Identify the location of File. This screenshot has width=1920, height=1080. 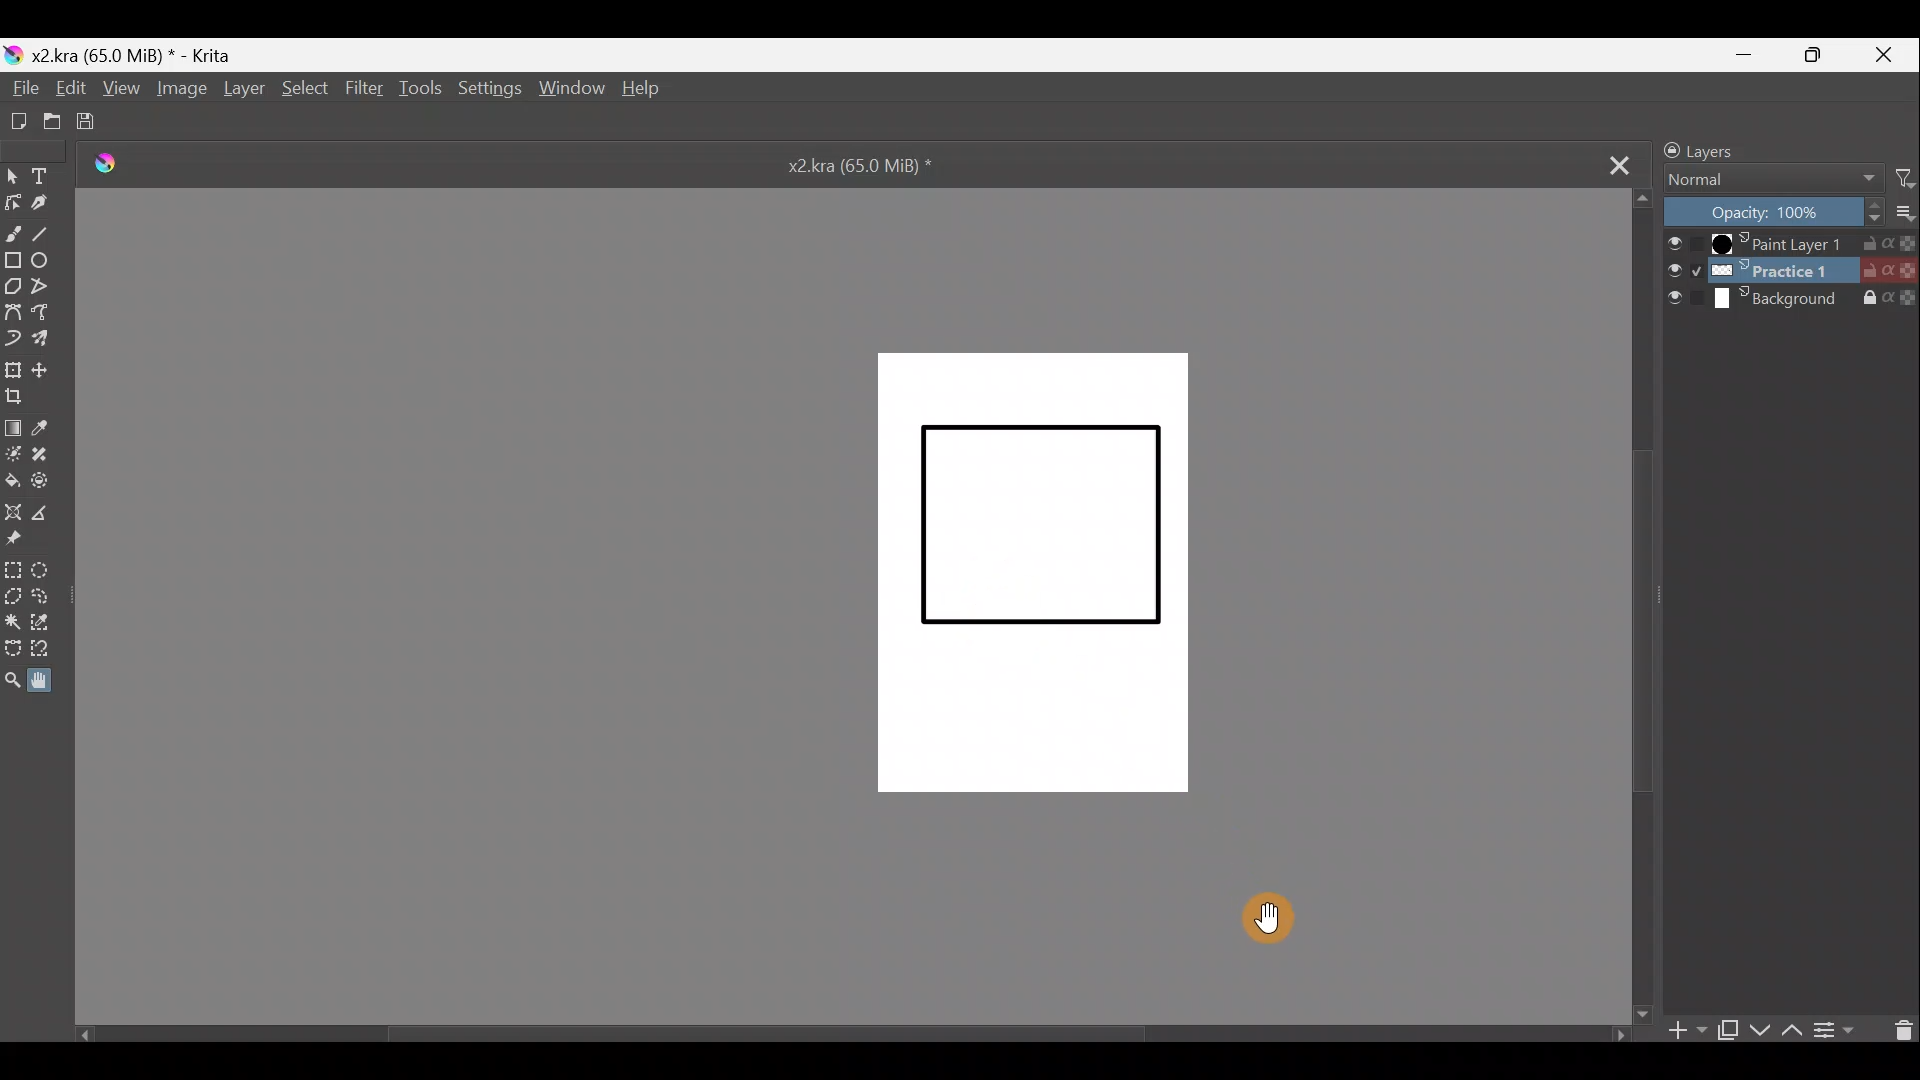
(22, 88).